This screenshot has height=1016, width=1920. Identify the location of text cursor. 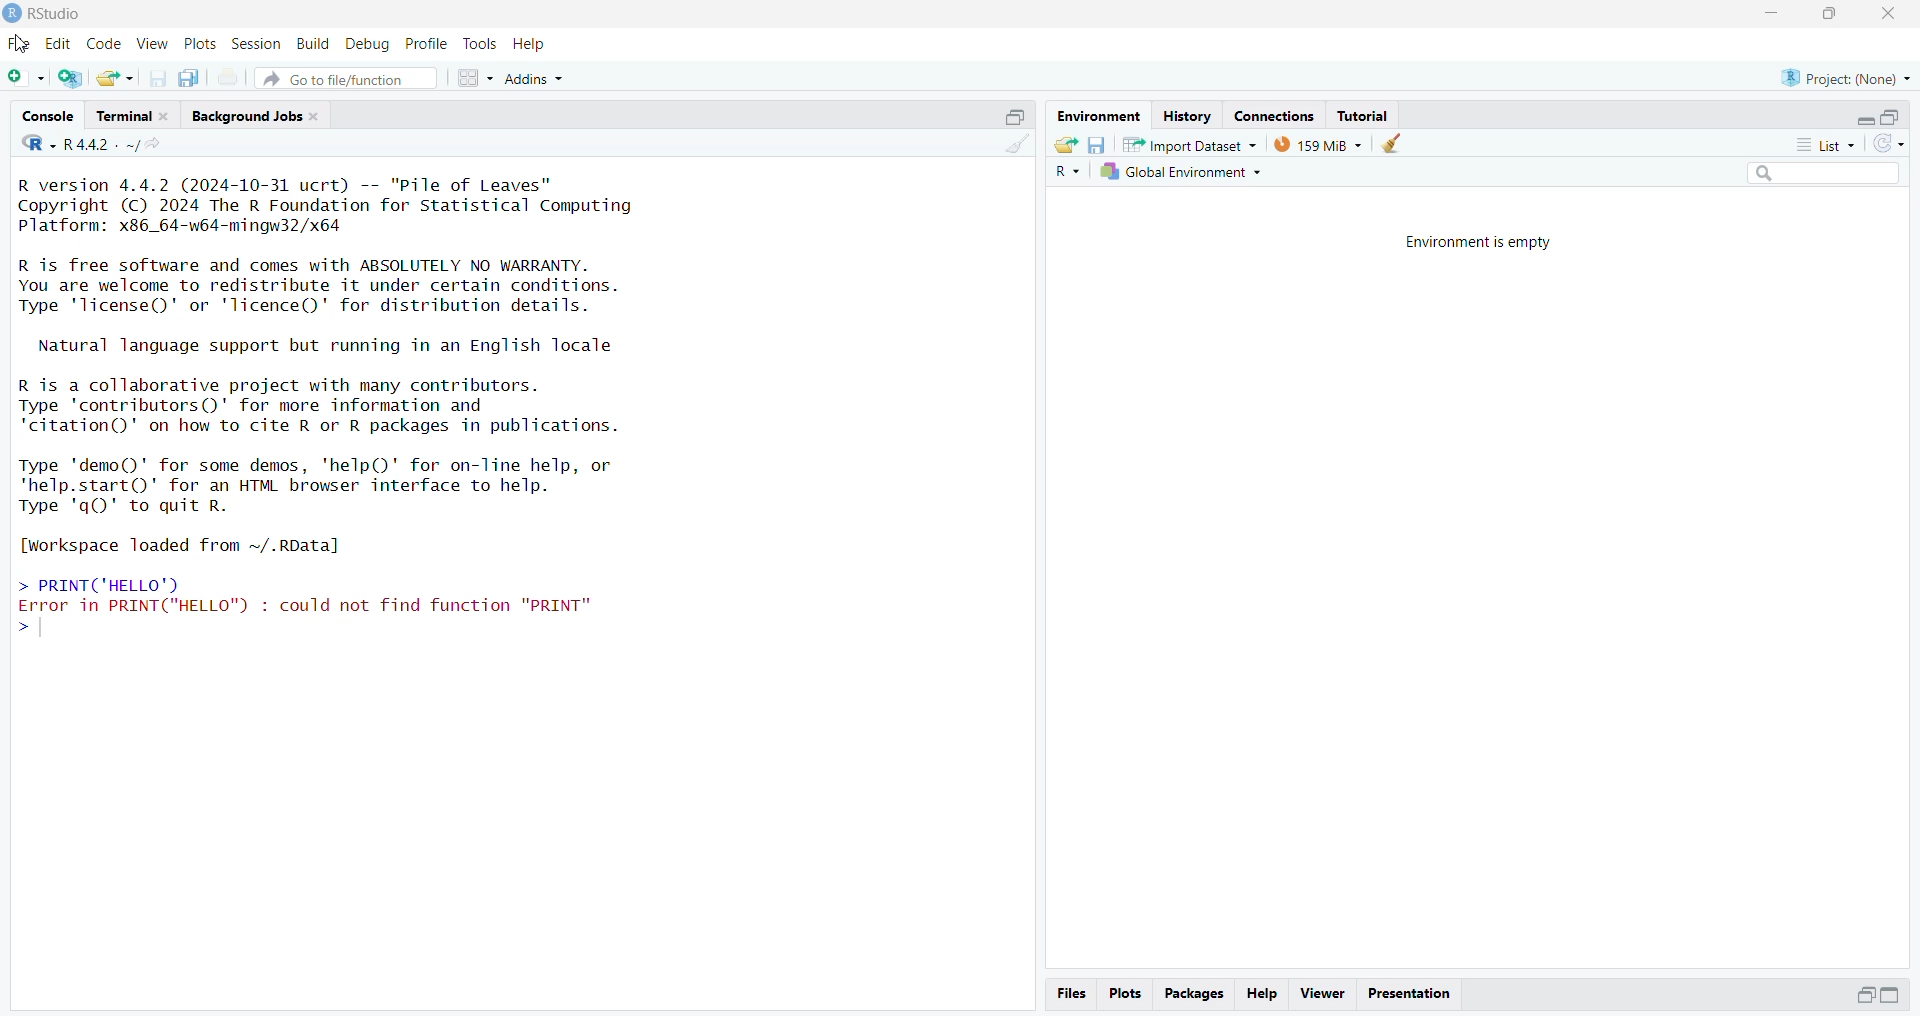
(40, 629).